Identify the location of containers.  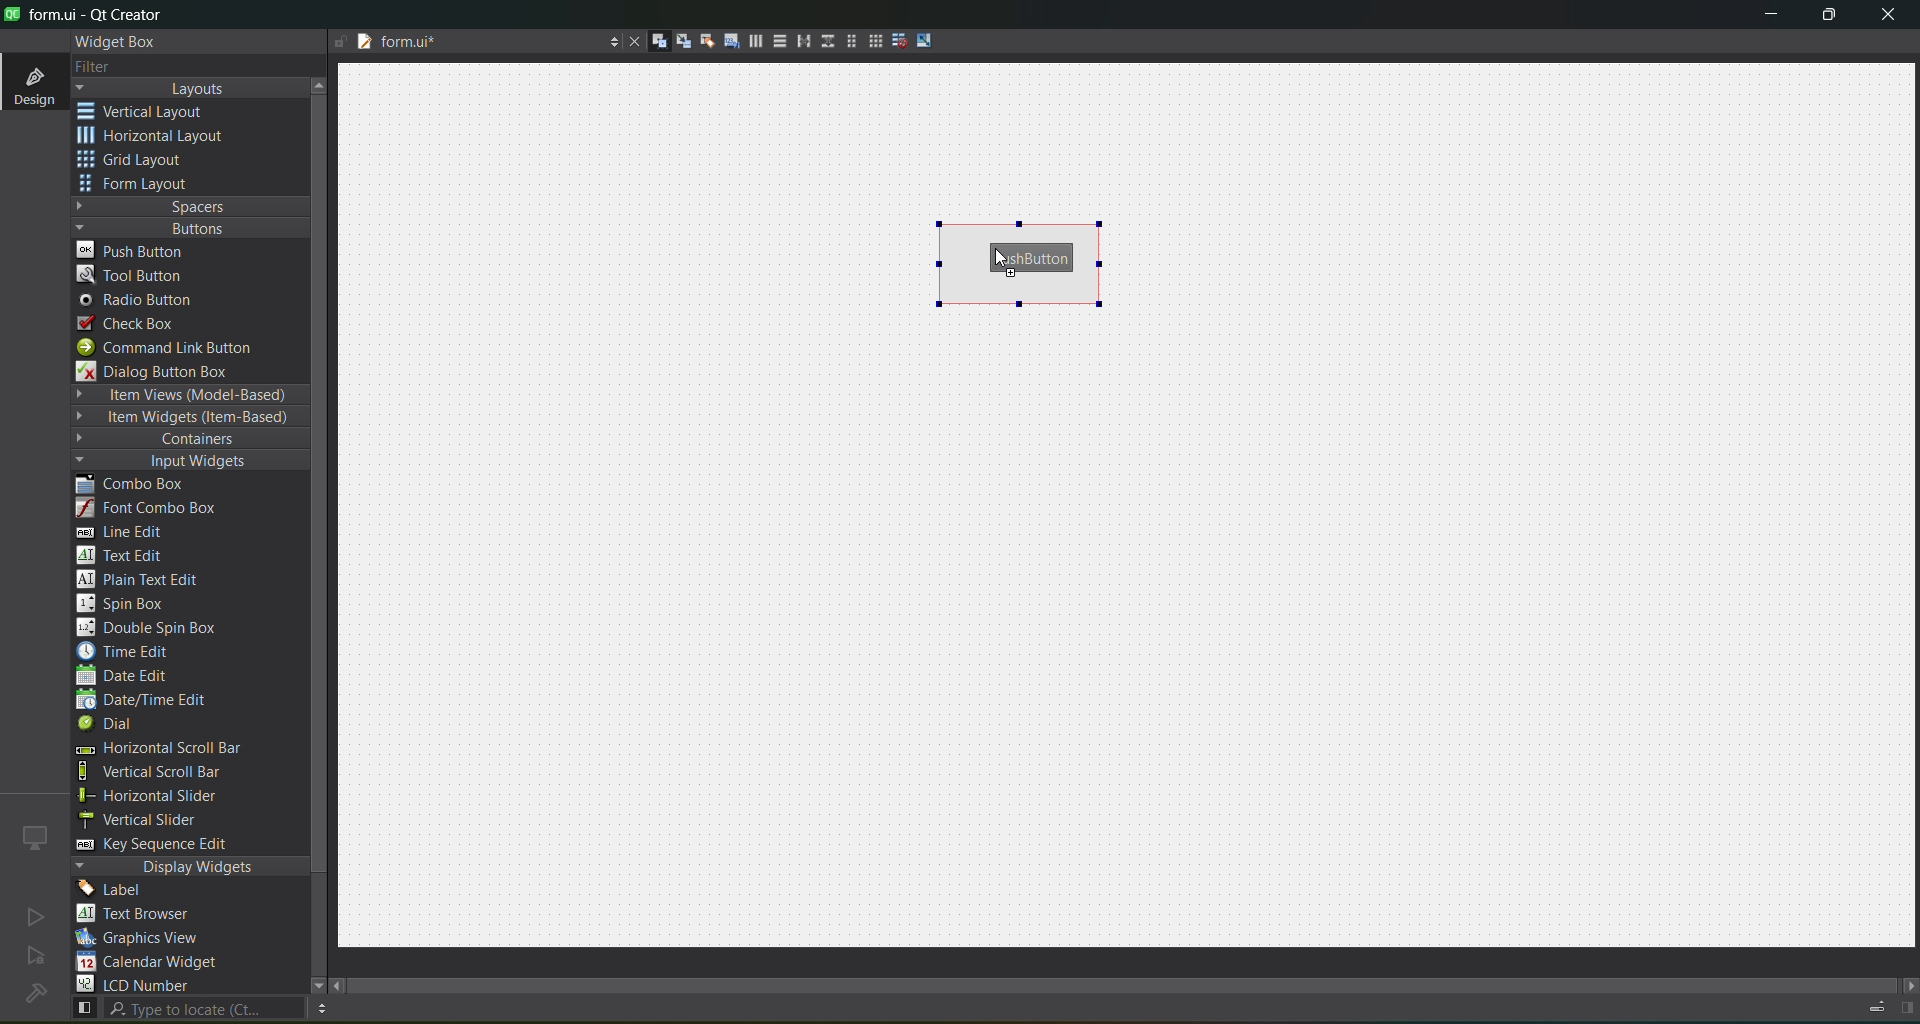
(180, 440).